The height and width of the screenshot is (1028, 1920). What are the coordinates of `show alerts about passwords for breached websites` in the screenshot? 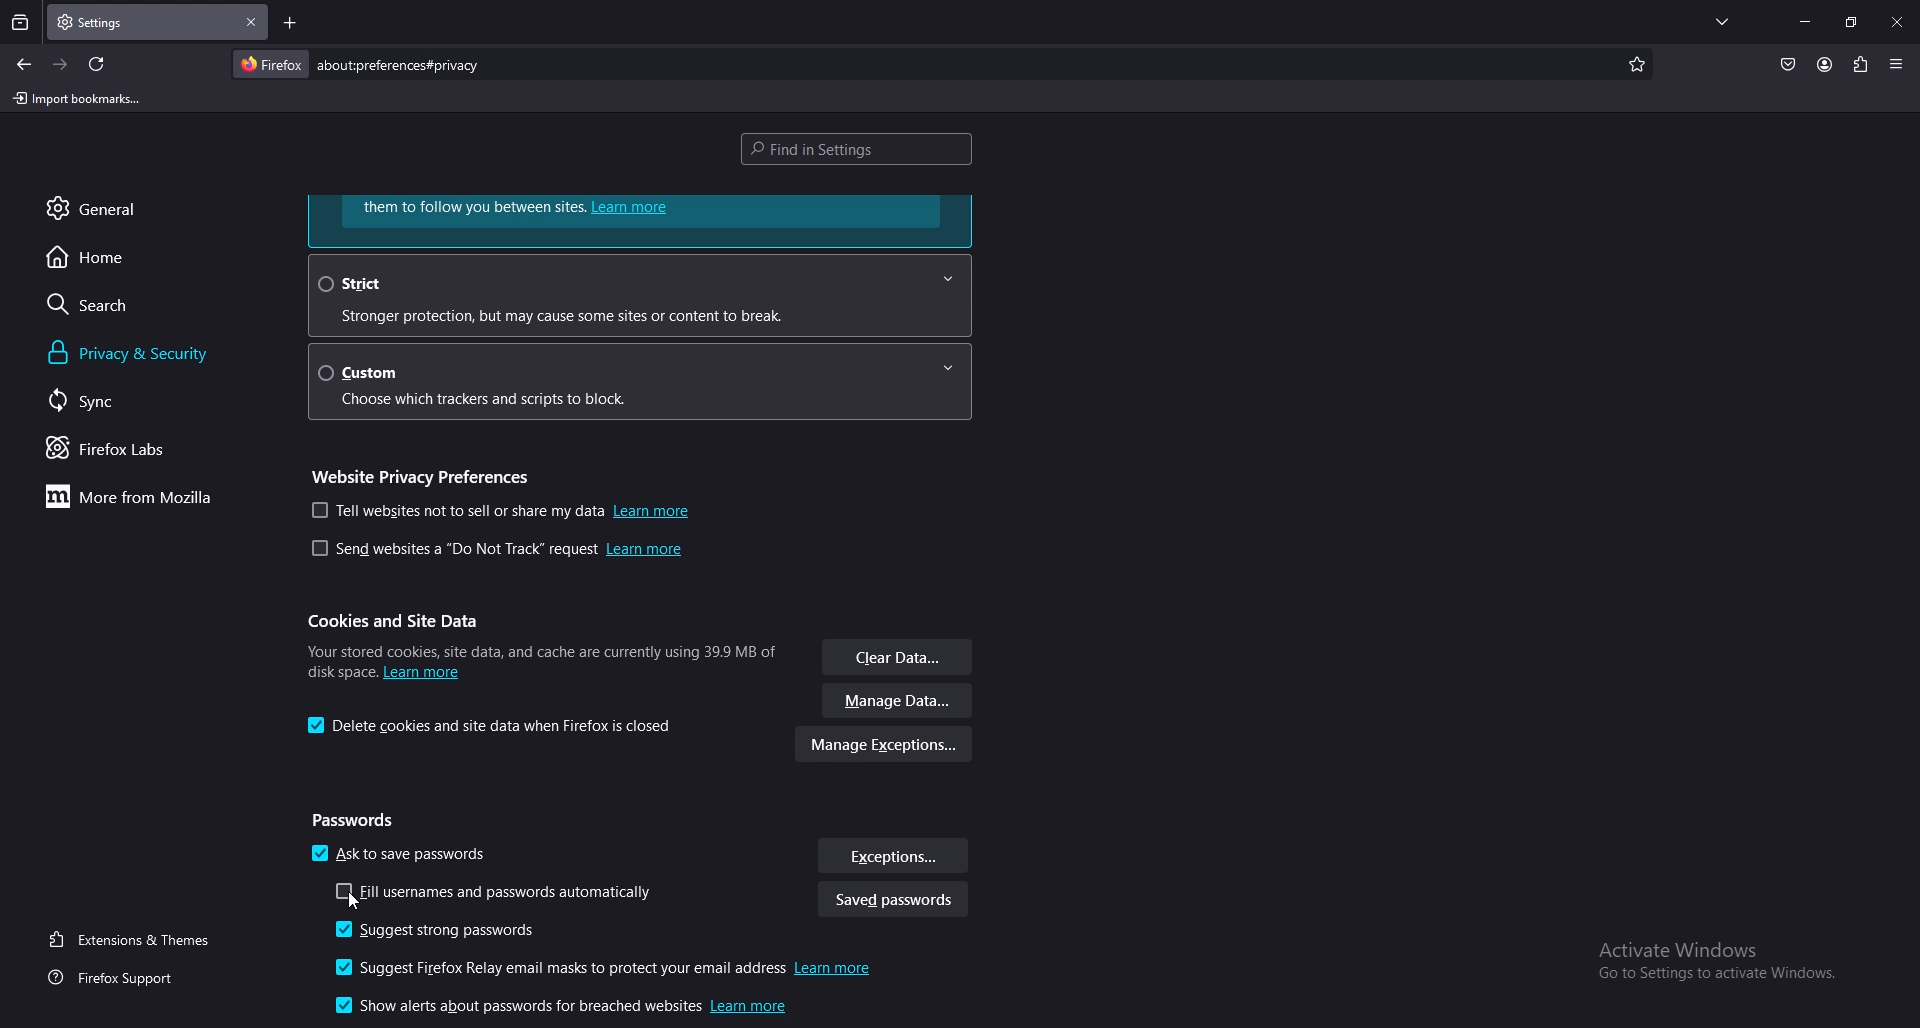 It's located at (566, 1008).